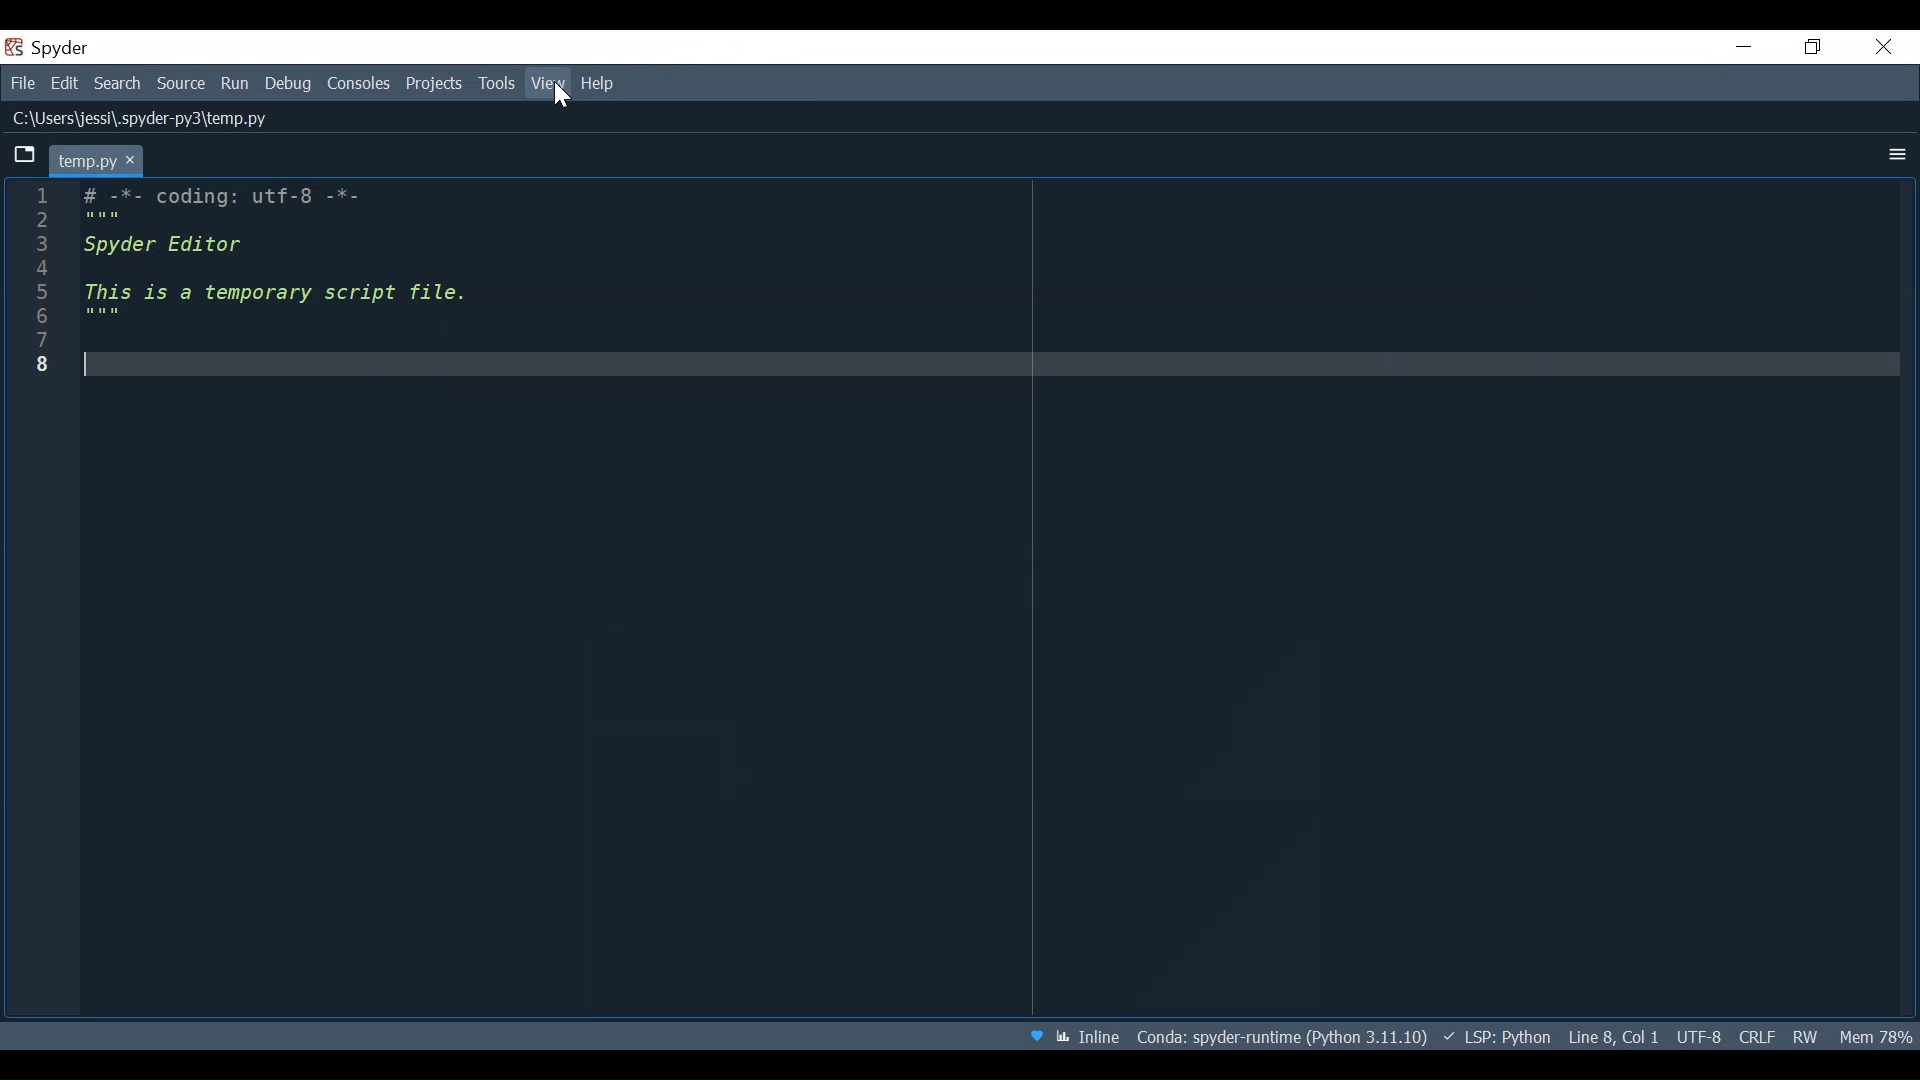  I want to click on Projects, so click(435, 85).